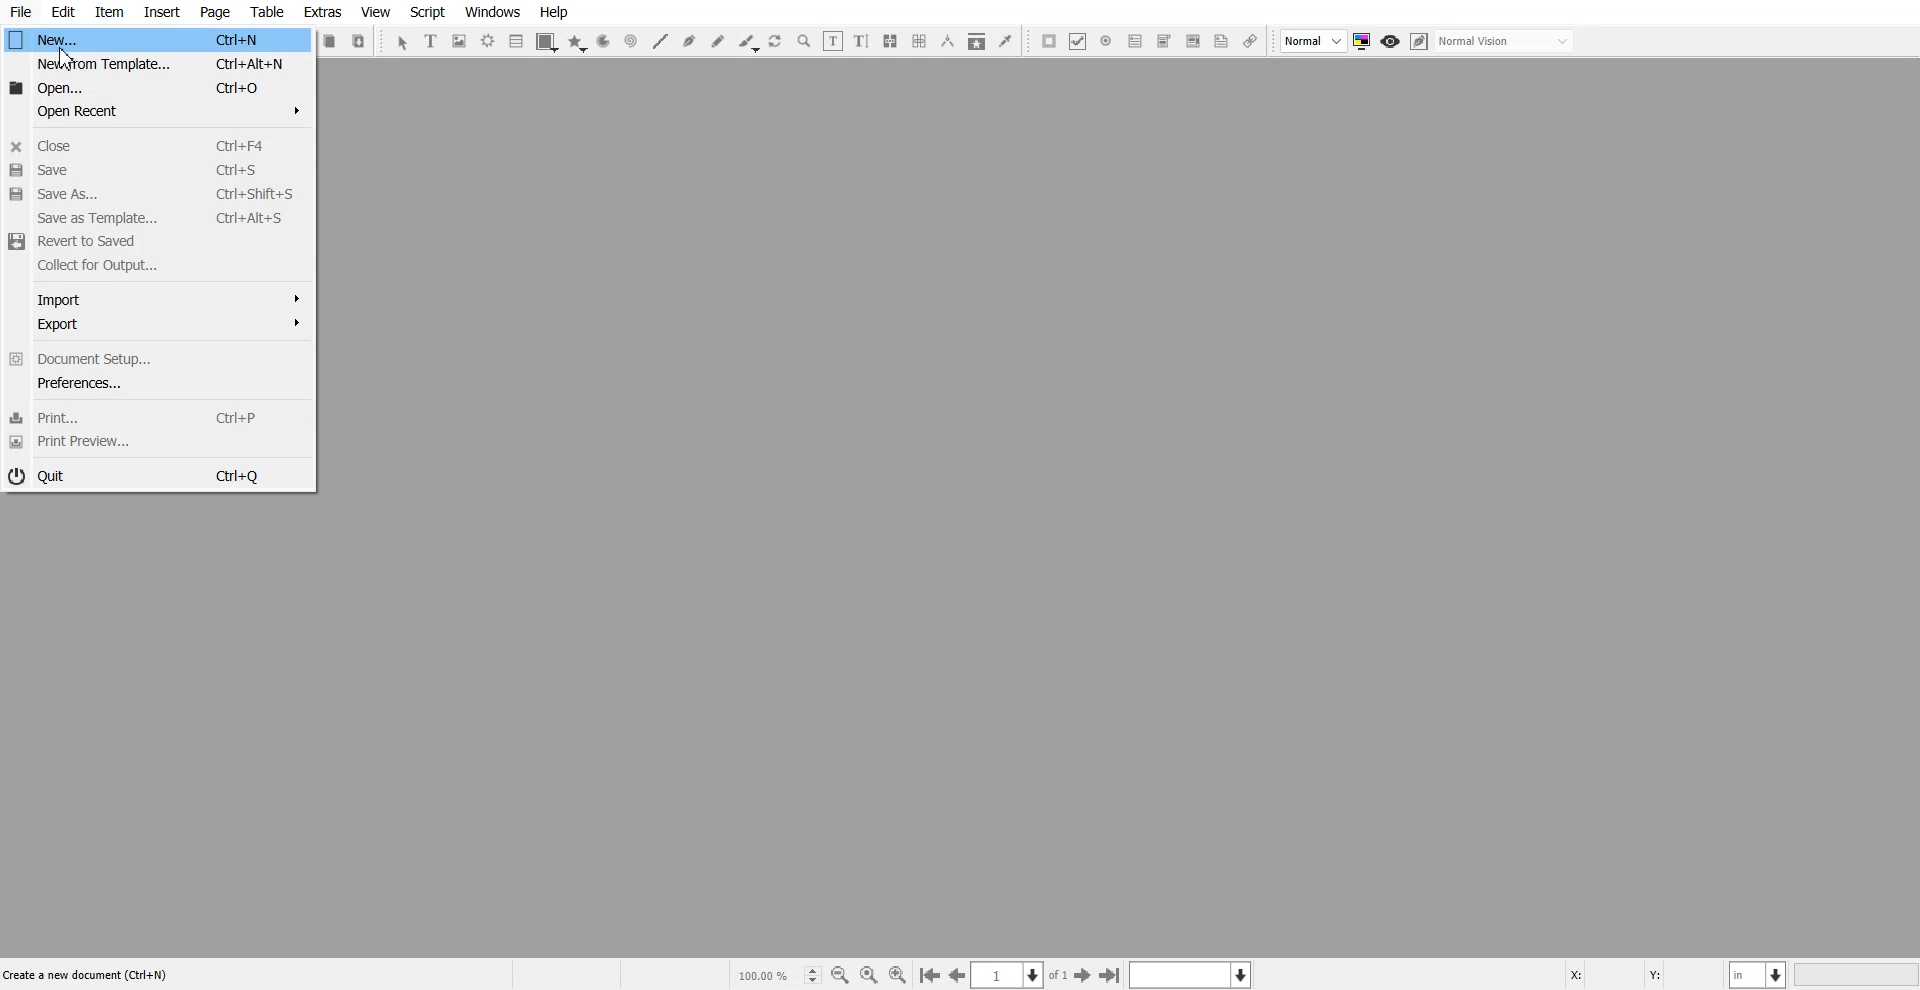 The width and height of the screenshot is (1920, 990). What do you see at coordinates (155, 384) in the screenshot?
I see `Preferences` at bounding box center [155, 384].